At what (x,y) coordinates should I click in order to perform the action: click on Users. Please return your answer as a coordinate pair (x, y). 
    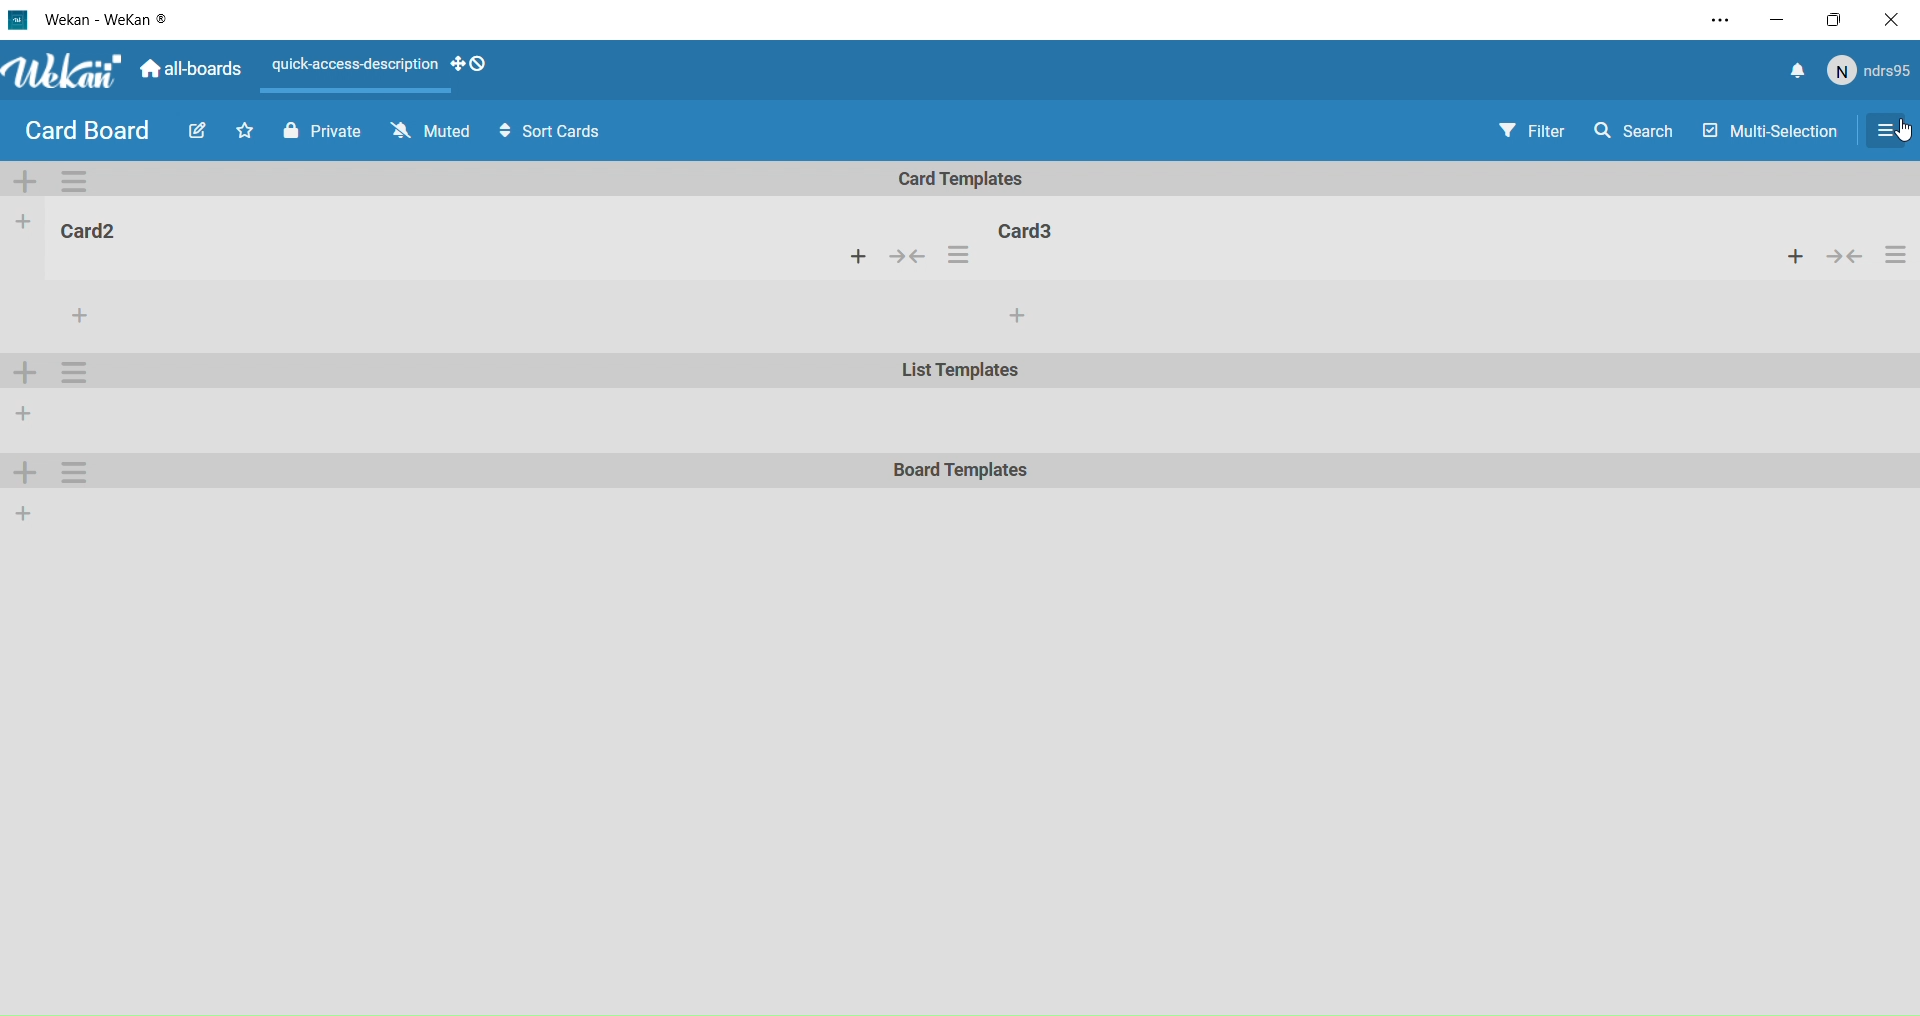
    Looking at the image, I should click on (1873, 72).